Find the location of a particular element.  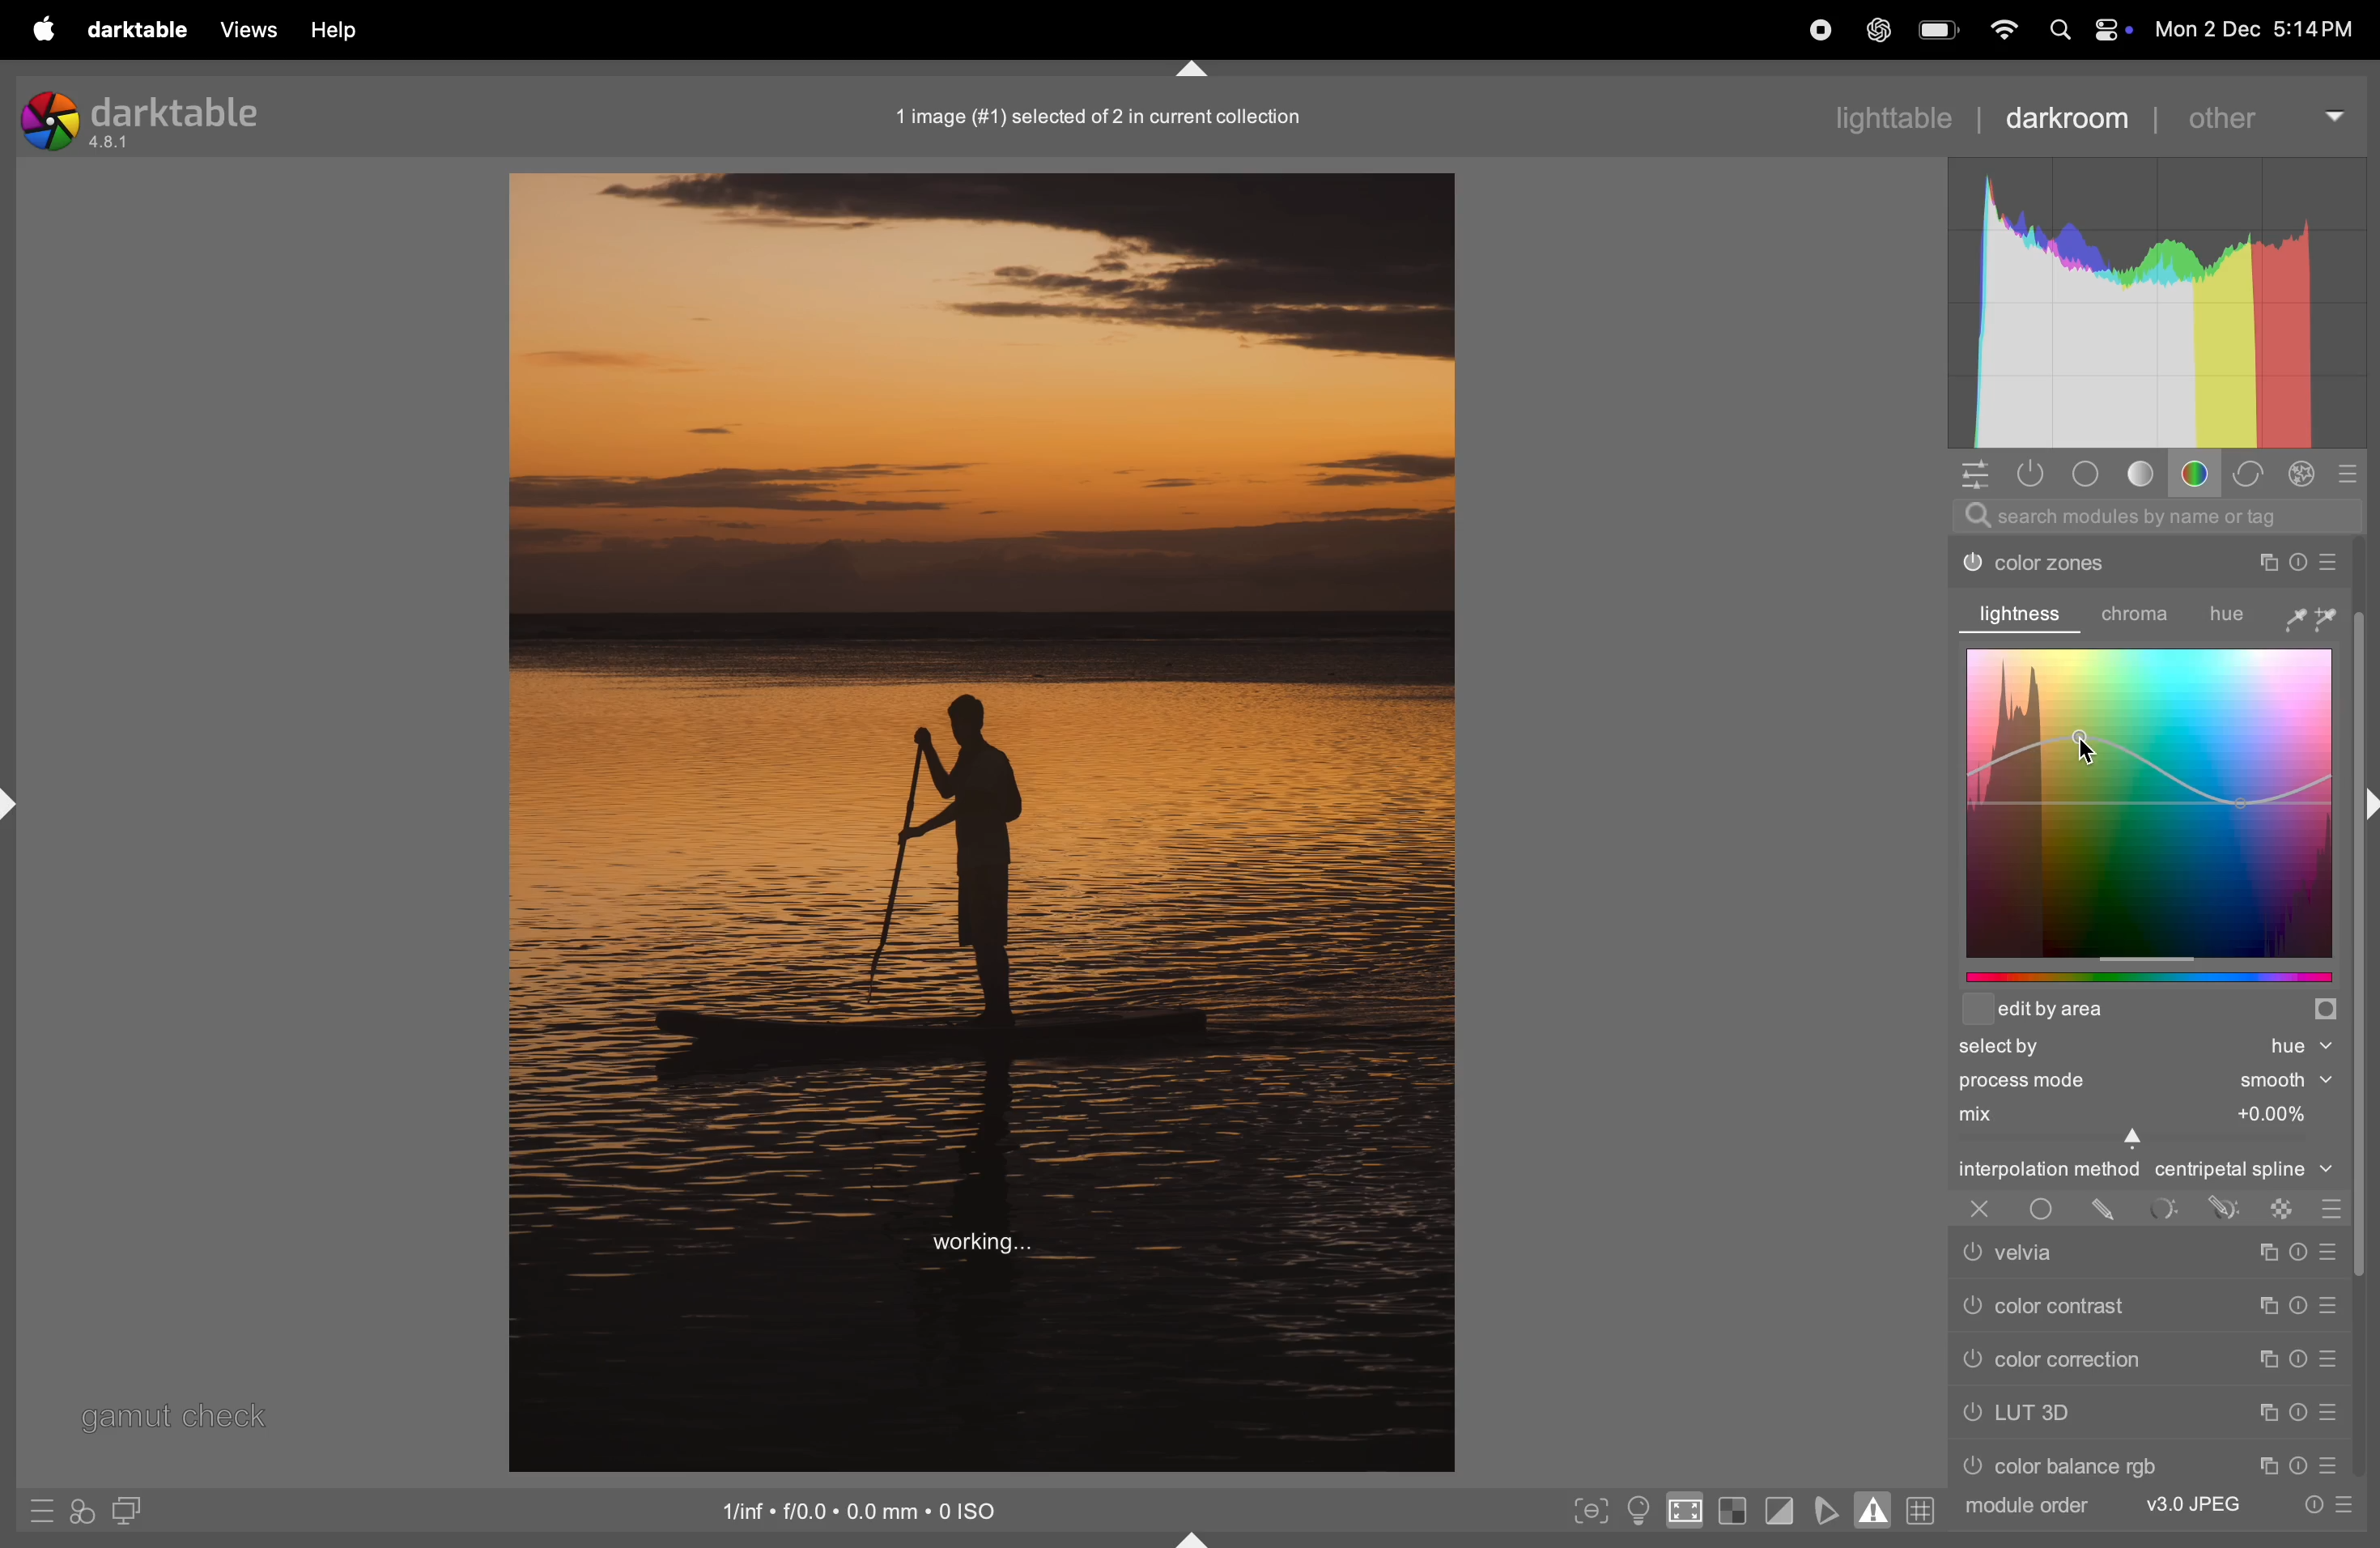

preset is located at coordinates (2328, 1307).